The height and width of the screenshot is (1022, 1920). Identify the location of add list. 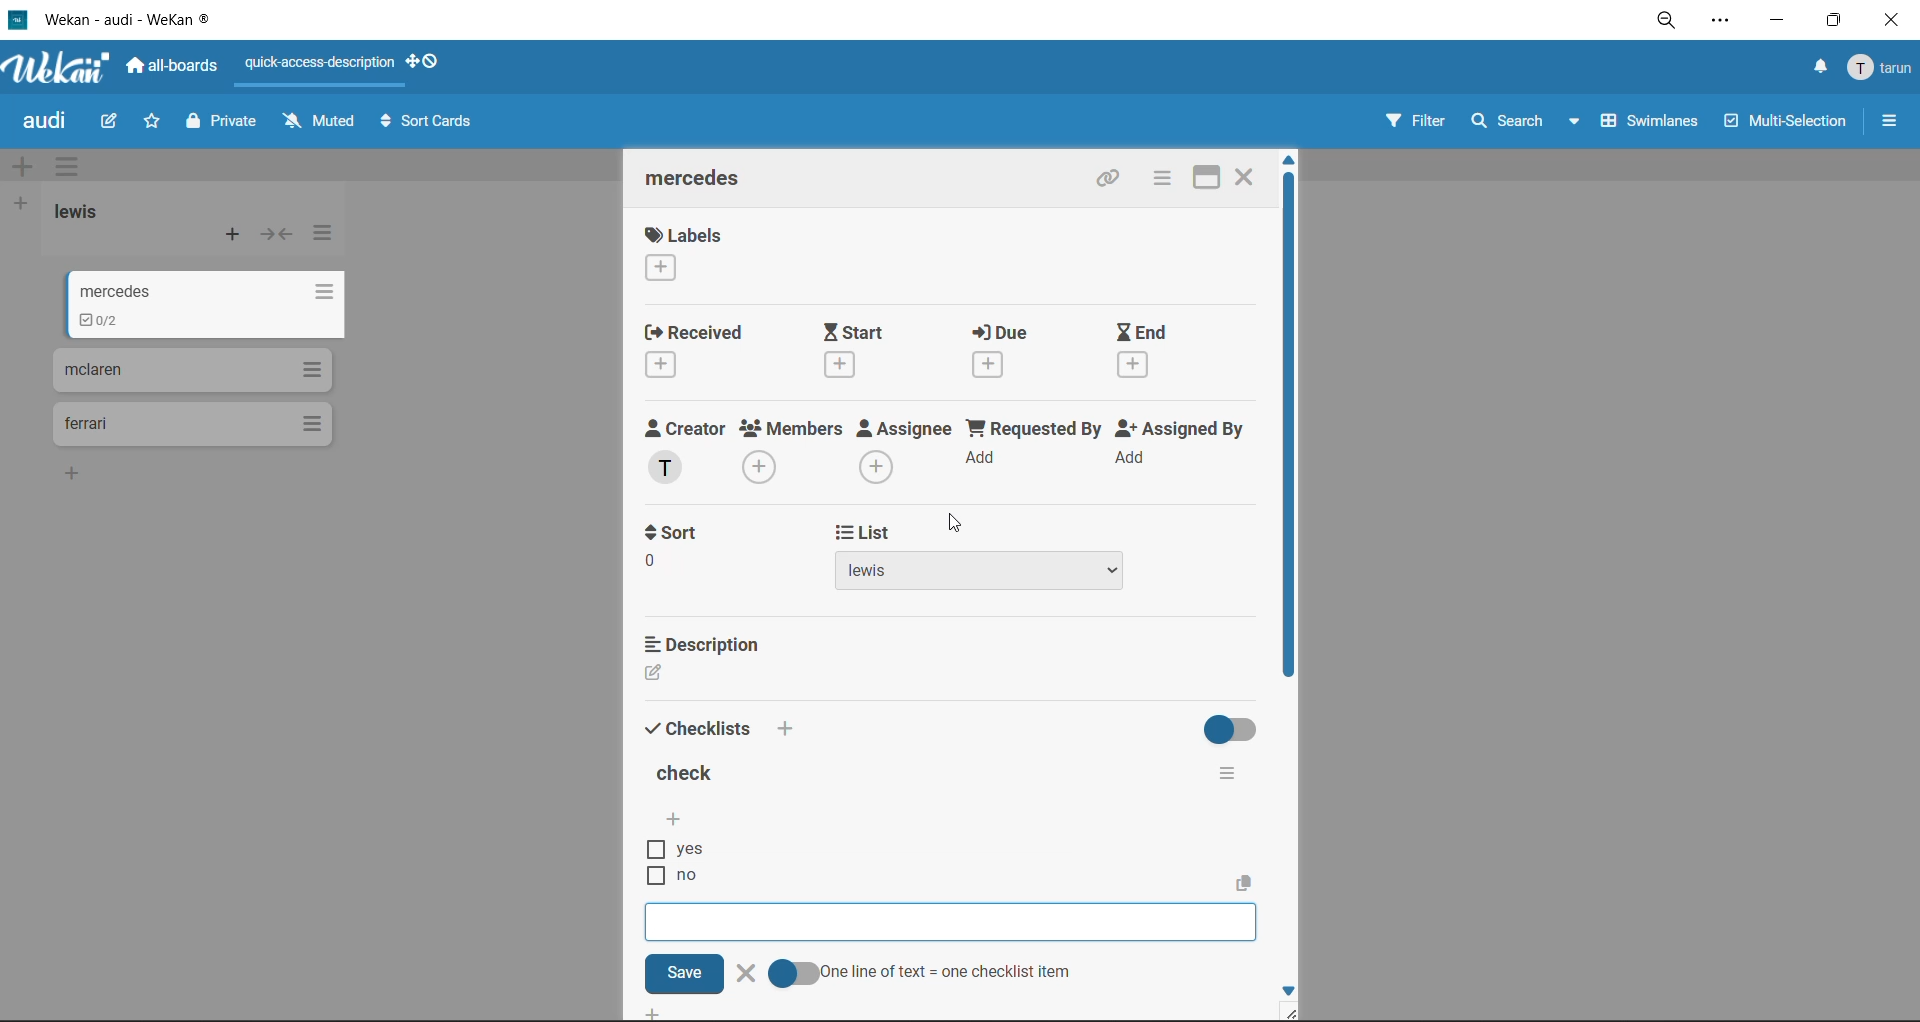
(22, 204).